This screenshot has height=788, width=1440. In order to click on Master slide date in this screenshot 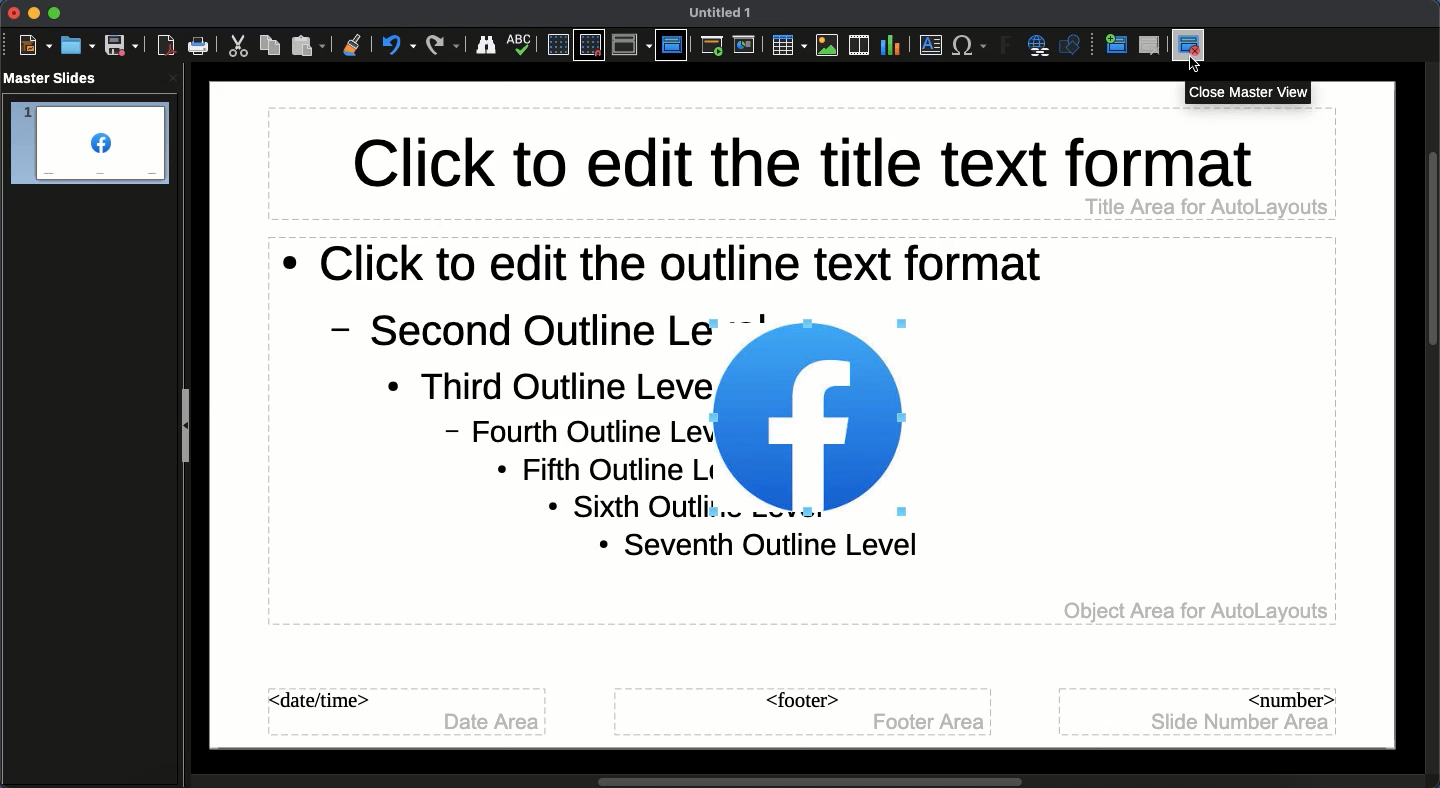, I will do `click(408, 710)`.